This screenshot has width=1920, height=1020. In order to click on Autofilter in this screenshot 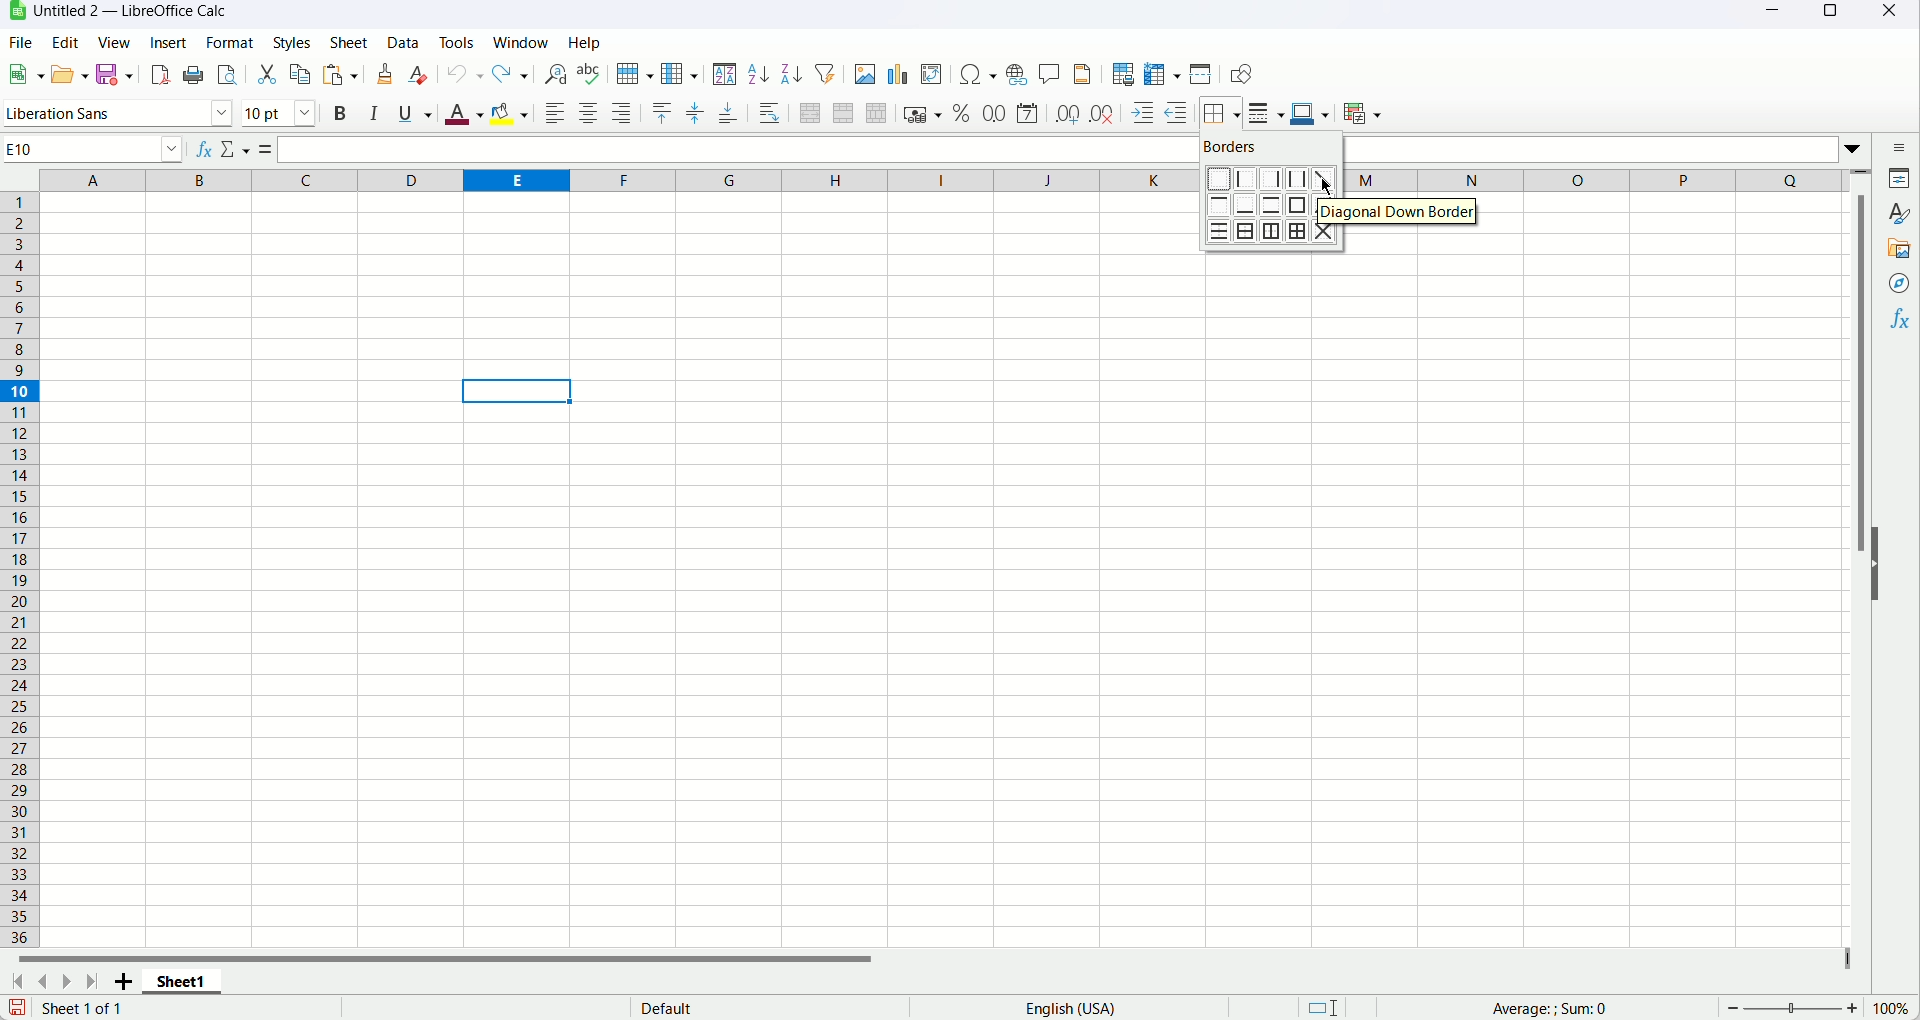, I will do `click(823, 72)`.